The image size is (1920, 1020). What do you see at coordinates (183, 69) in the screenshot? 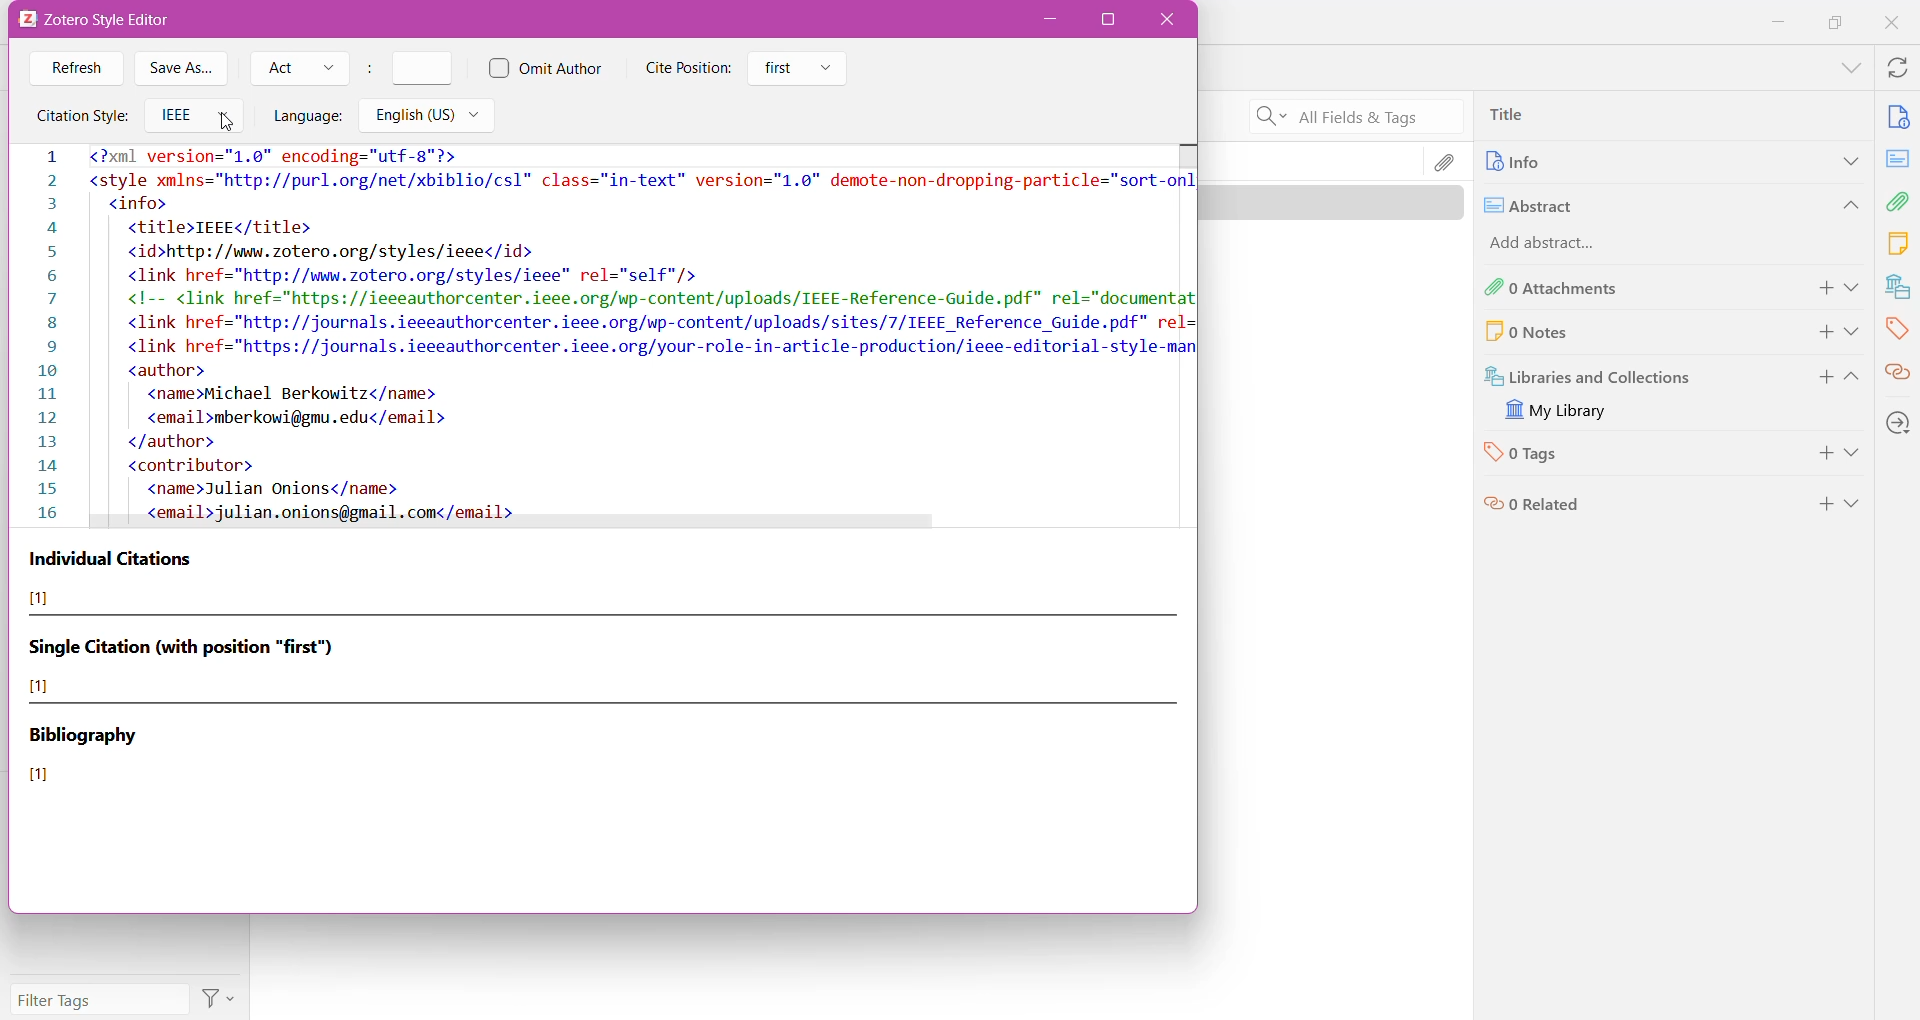
I see `Save As` at bounding box center [183, 69].